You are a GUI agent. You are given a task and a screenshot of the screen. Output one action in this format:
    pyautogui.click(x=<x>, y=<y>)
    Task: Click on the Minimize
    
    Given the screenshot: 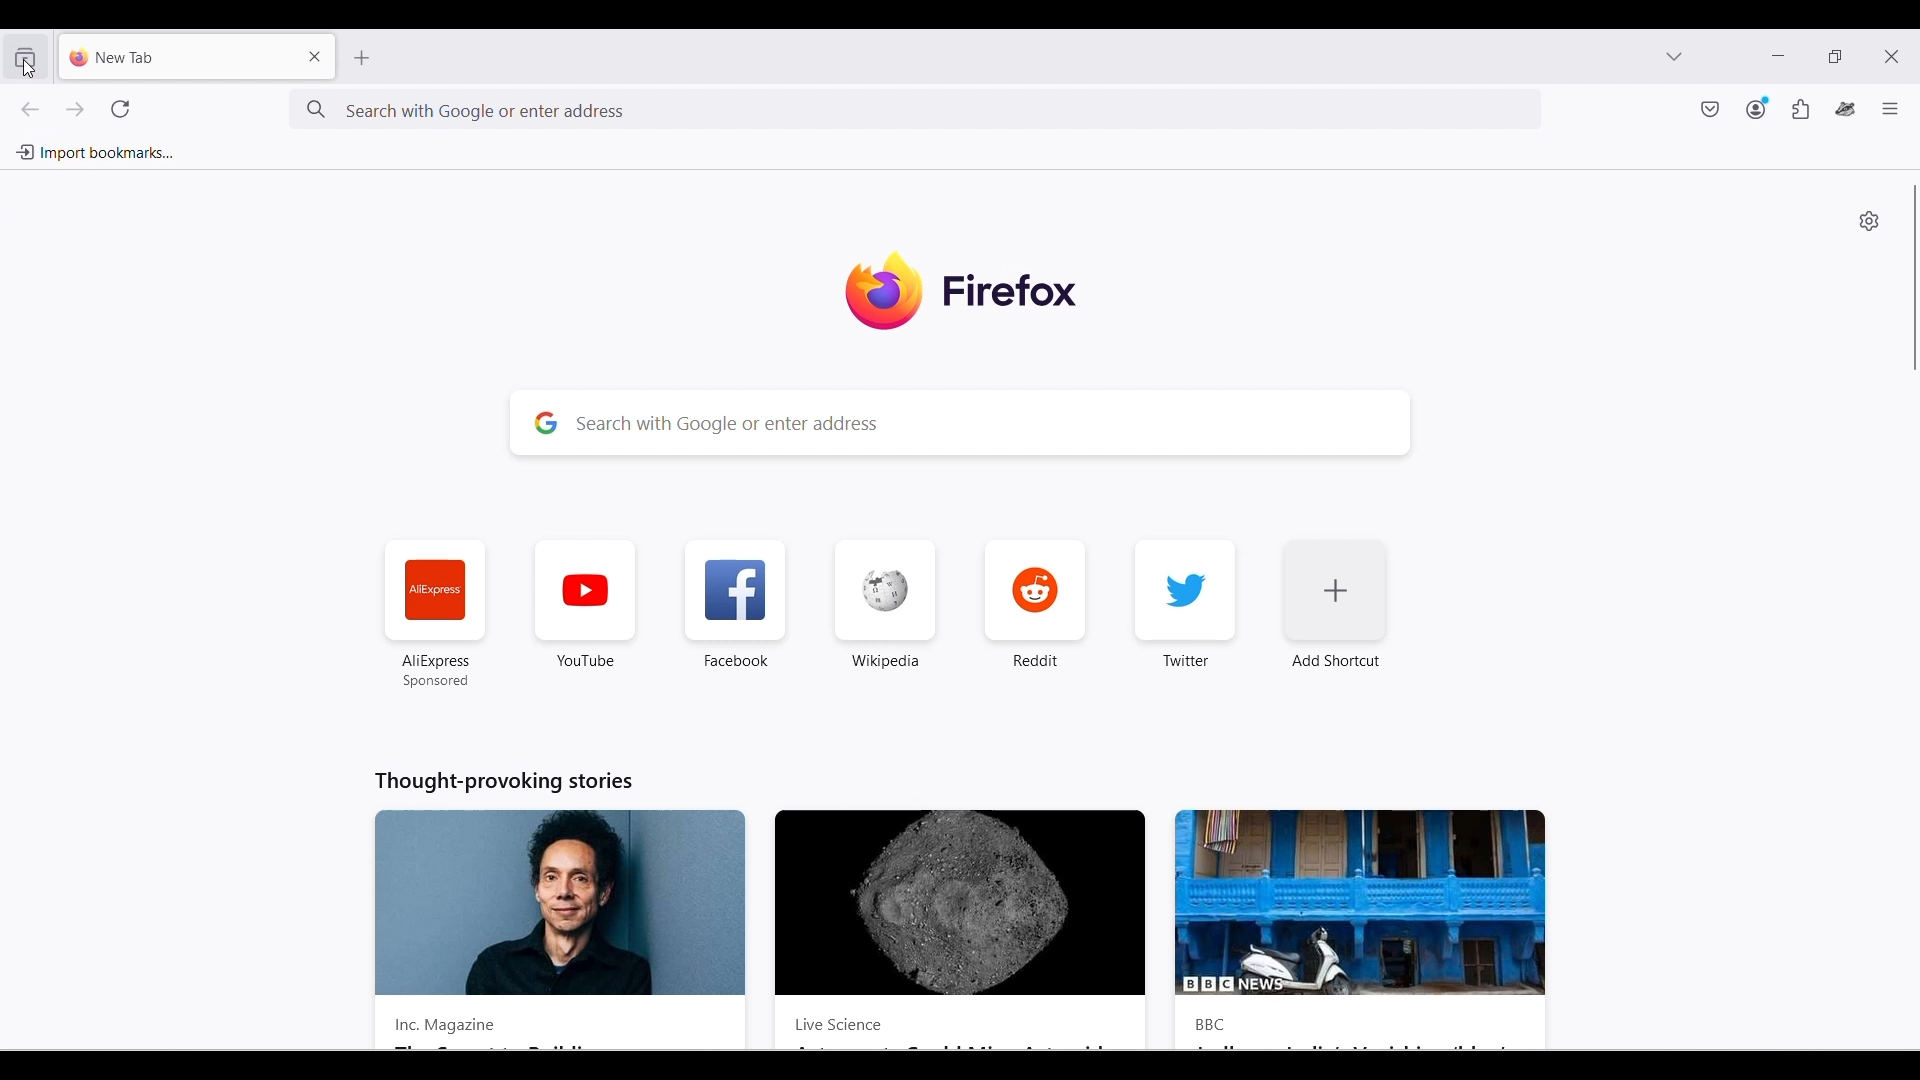 What is the action you would take?
    pyautogui.click(x=1778, y=56)
    